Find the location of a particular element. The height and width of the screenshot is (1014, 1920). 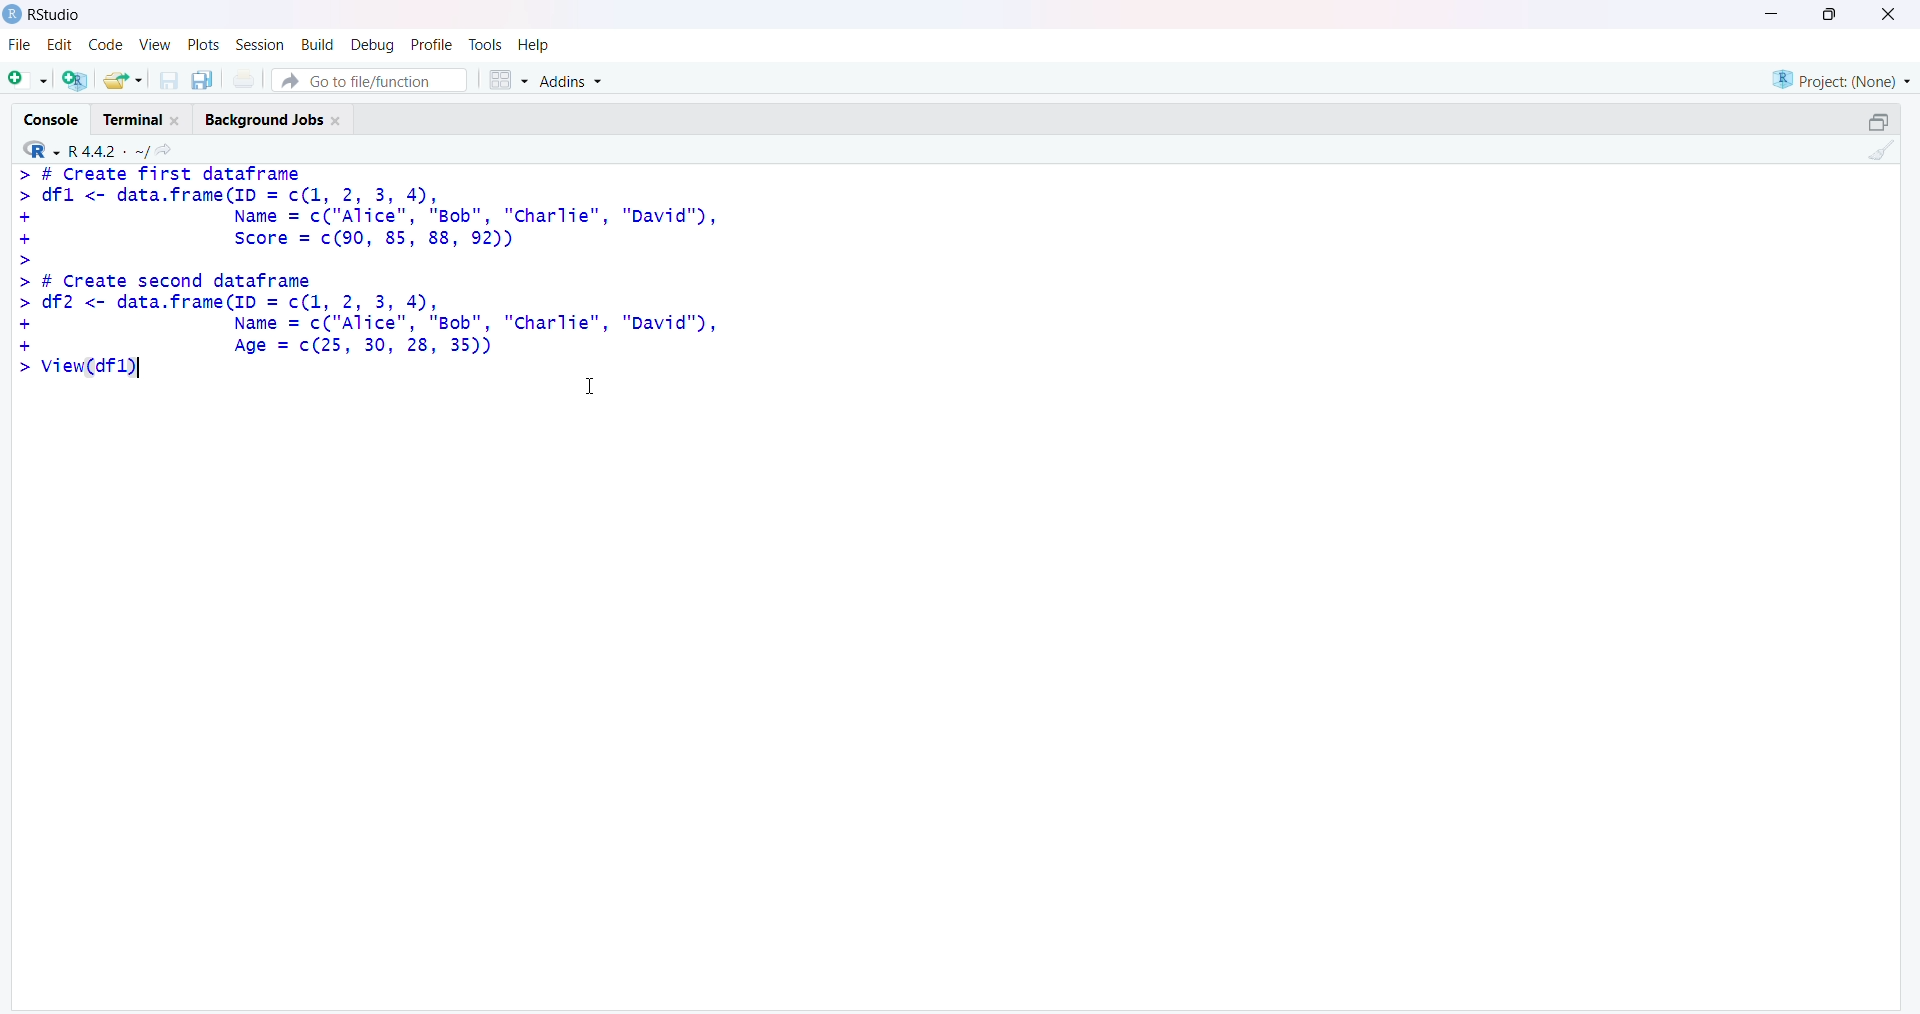

Go to file/function is located at coordinates (370, 80).